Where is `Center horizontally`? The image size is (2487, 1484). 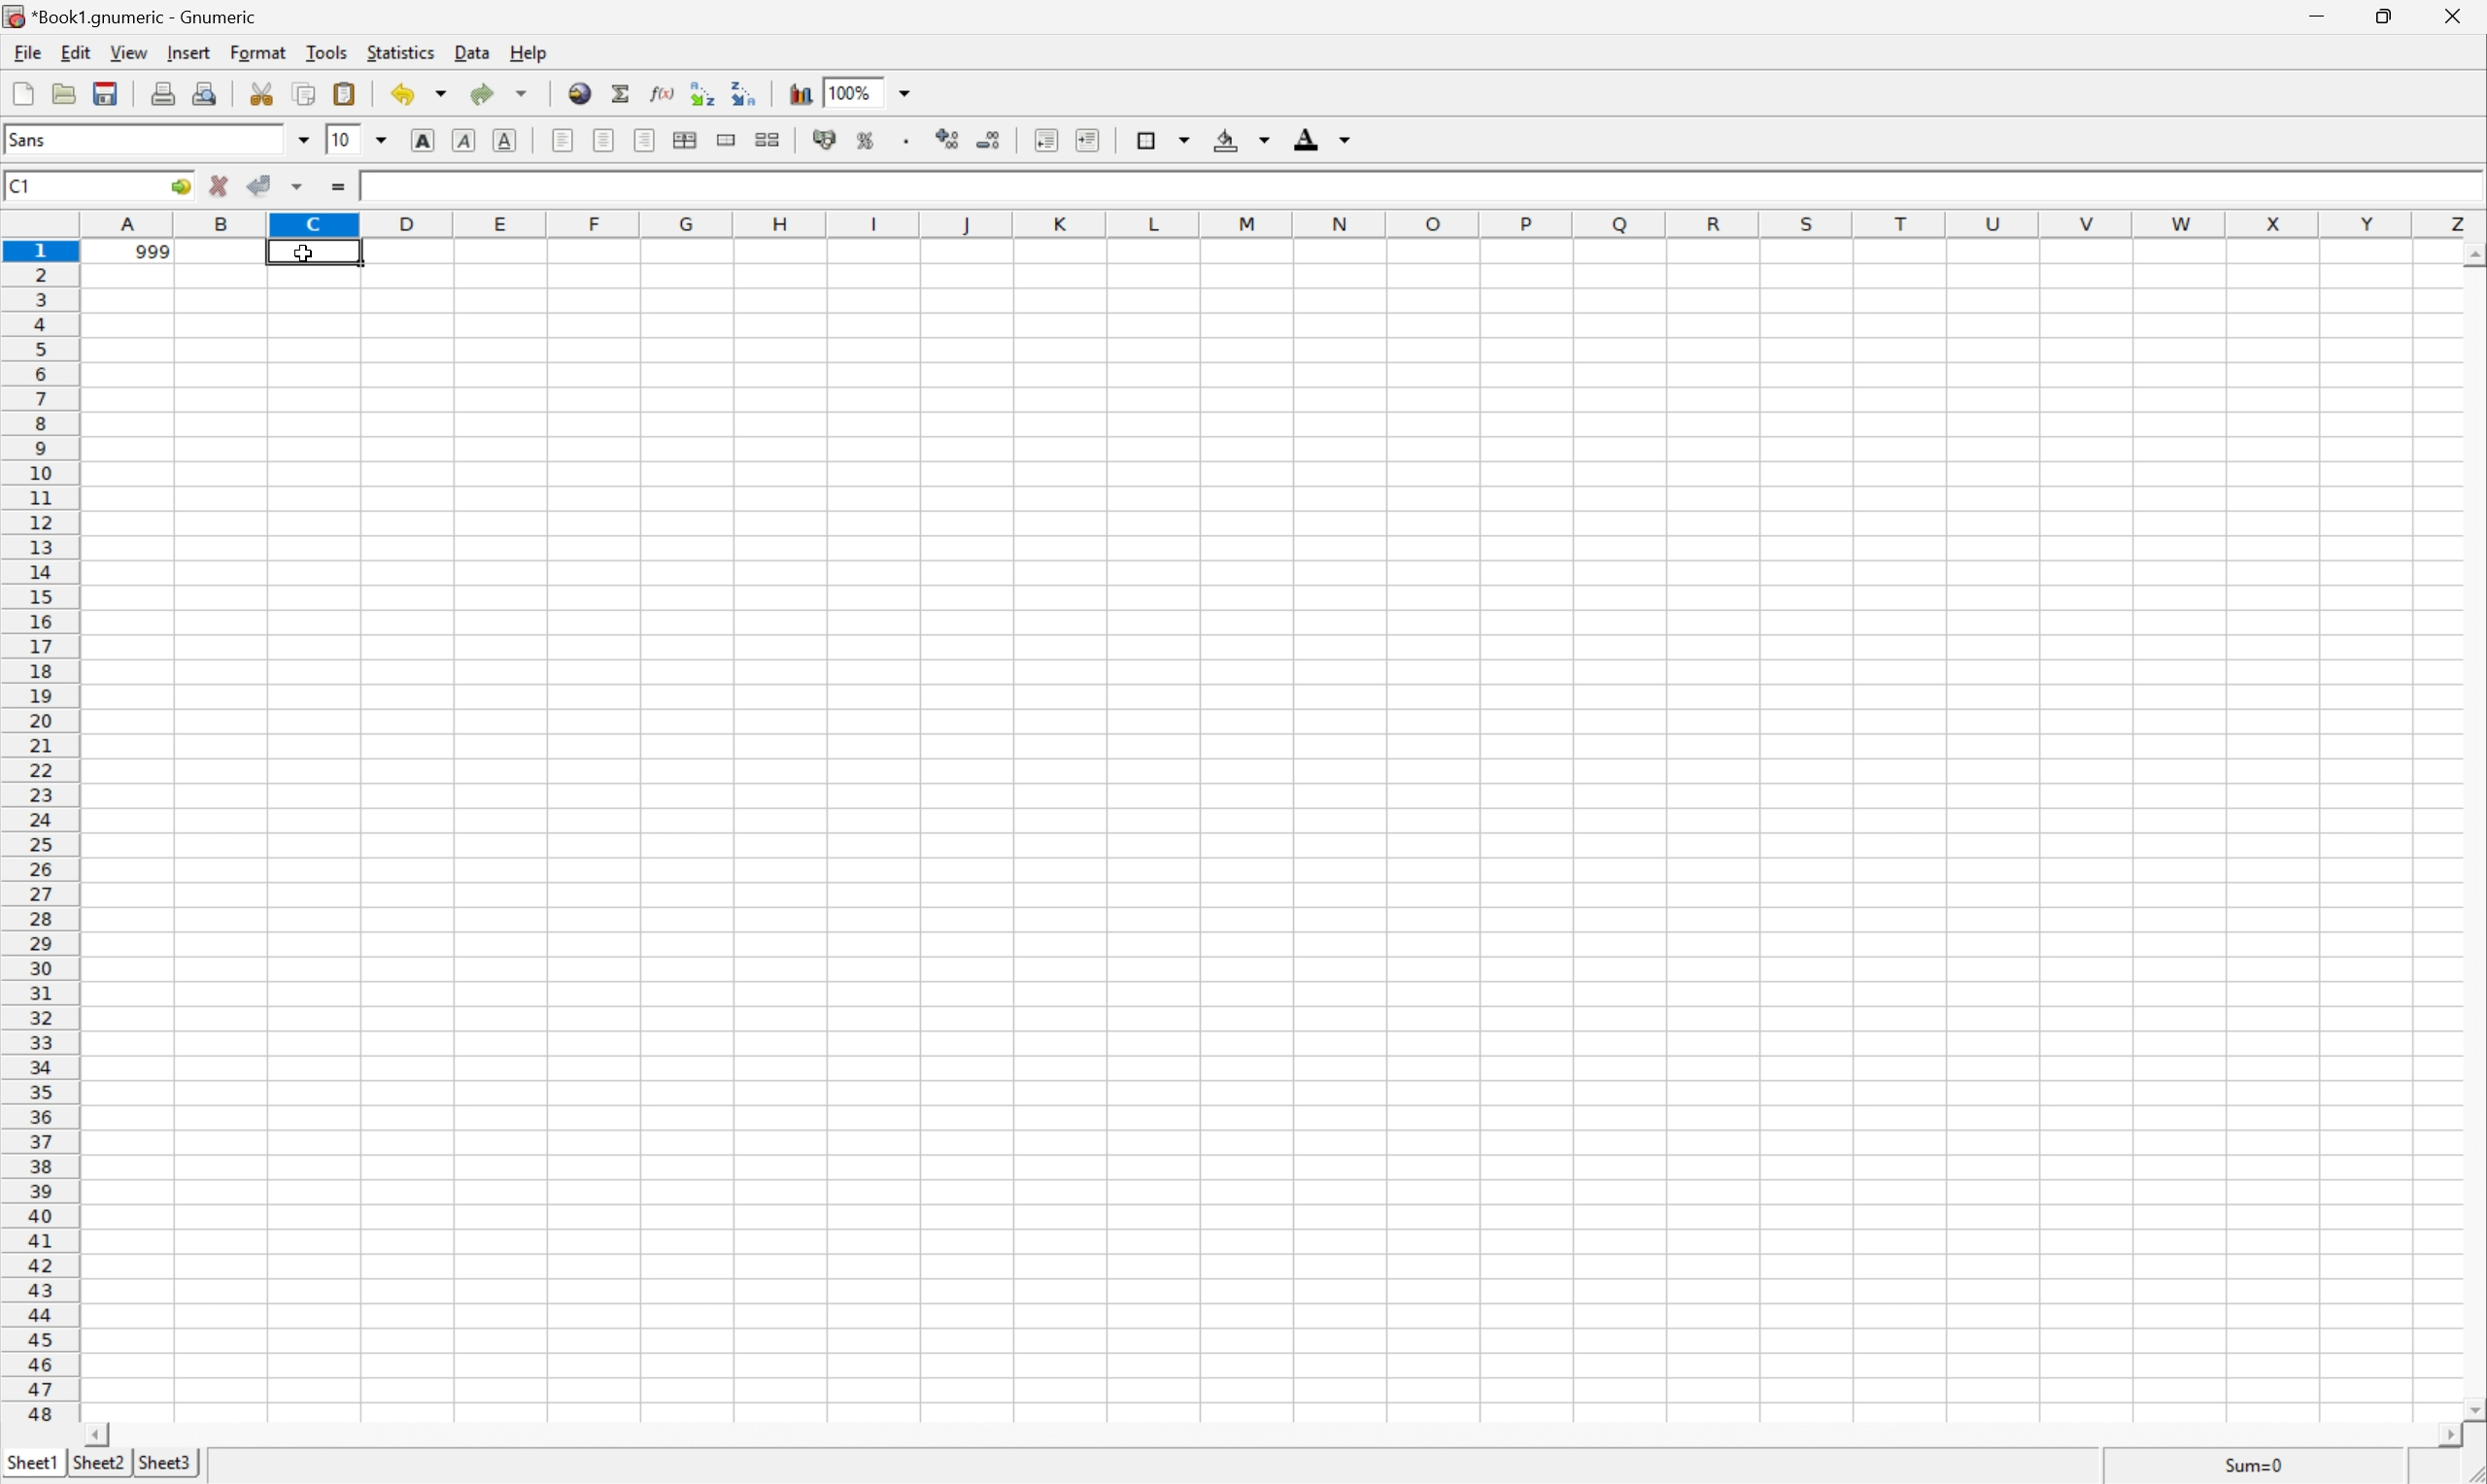 Center horizontally is located at coordinates (603, 140).